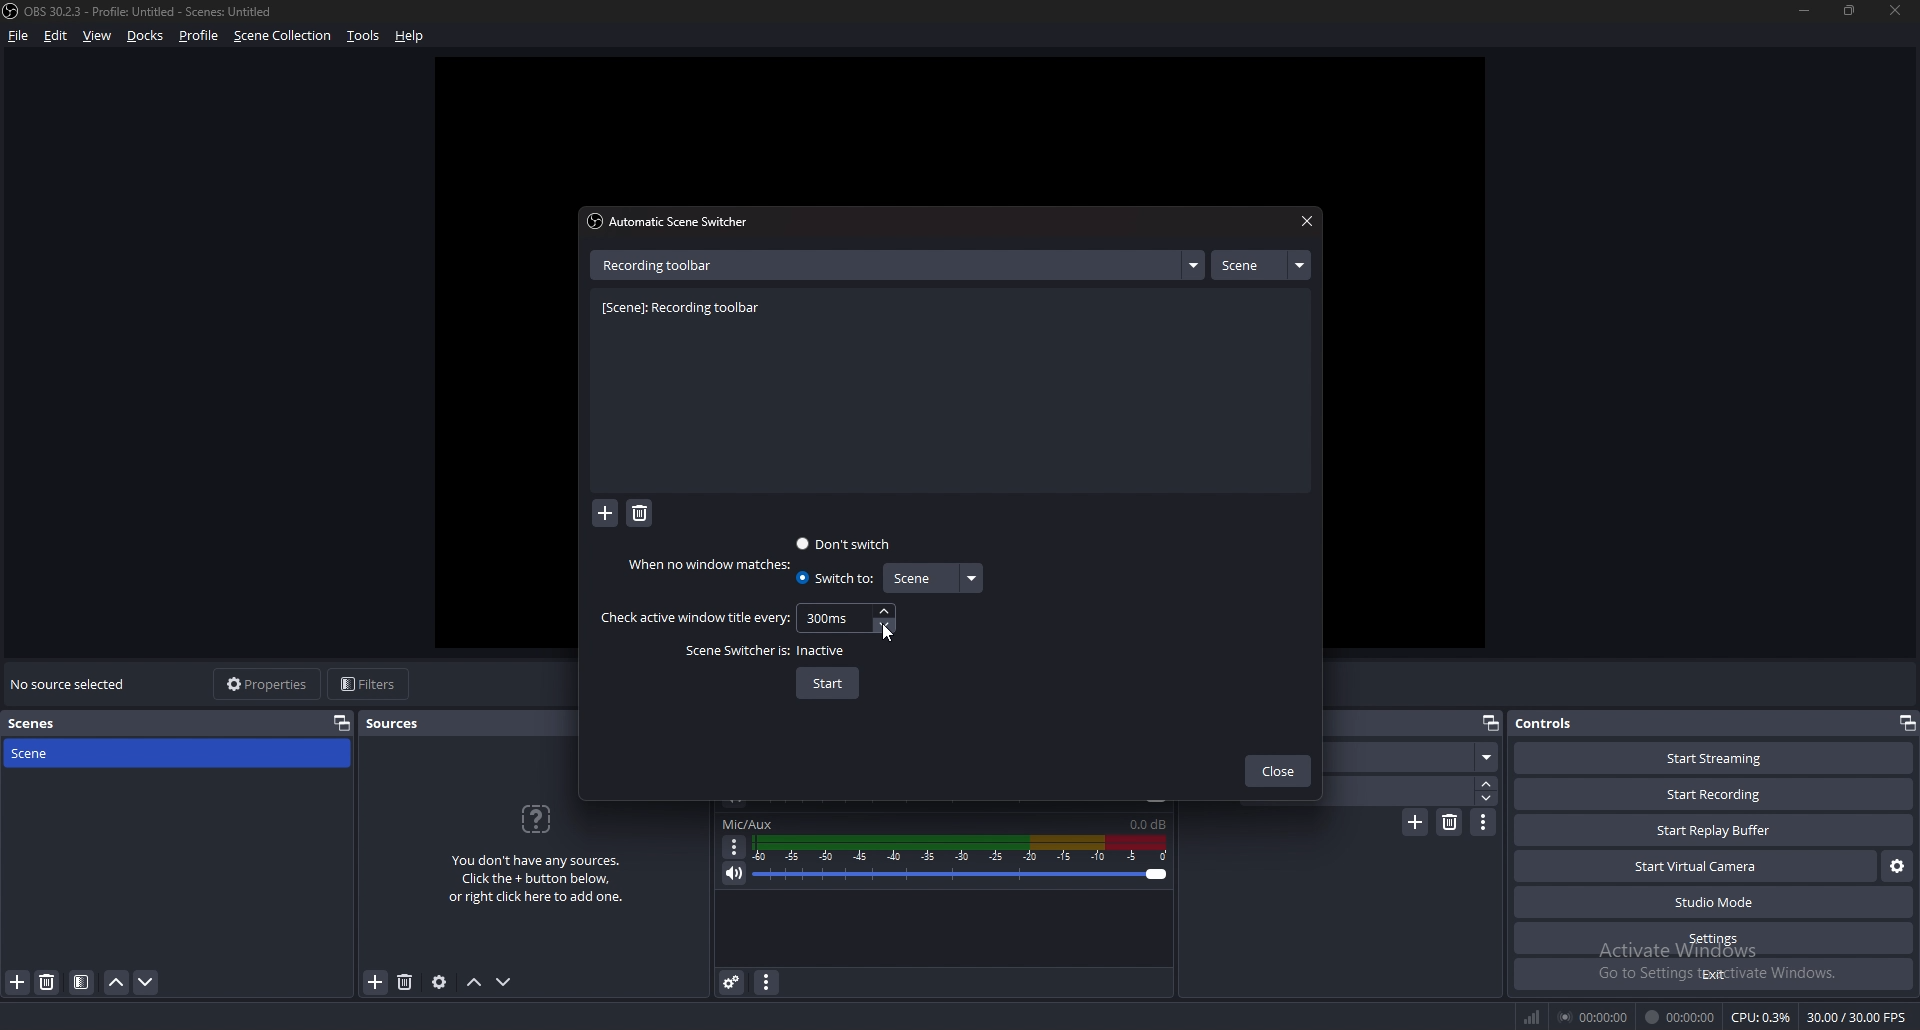 Image resolution: width=1920 pixels, height=1030 pixels. What do you see at coordinates (714, 564) in the screenshot?
I see `when no window matches` at bounding box center [714, 564].